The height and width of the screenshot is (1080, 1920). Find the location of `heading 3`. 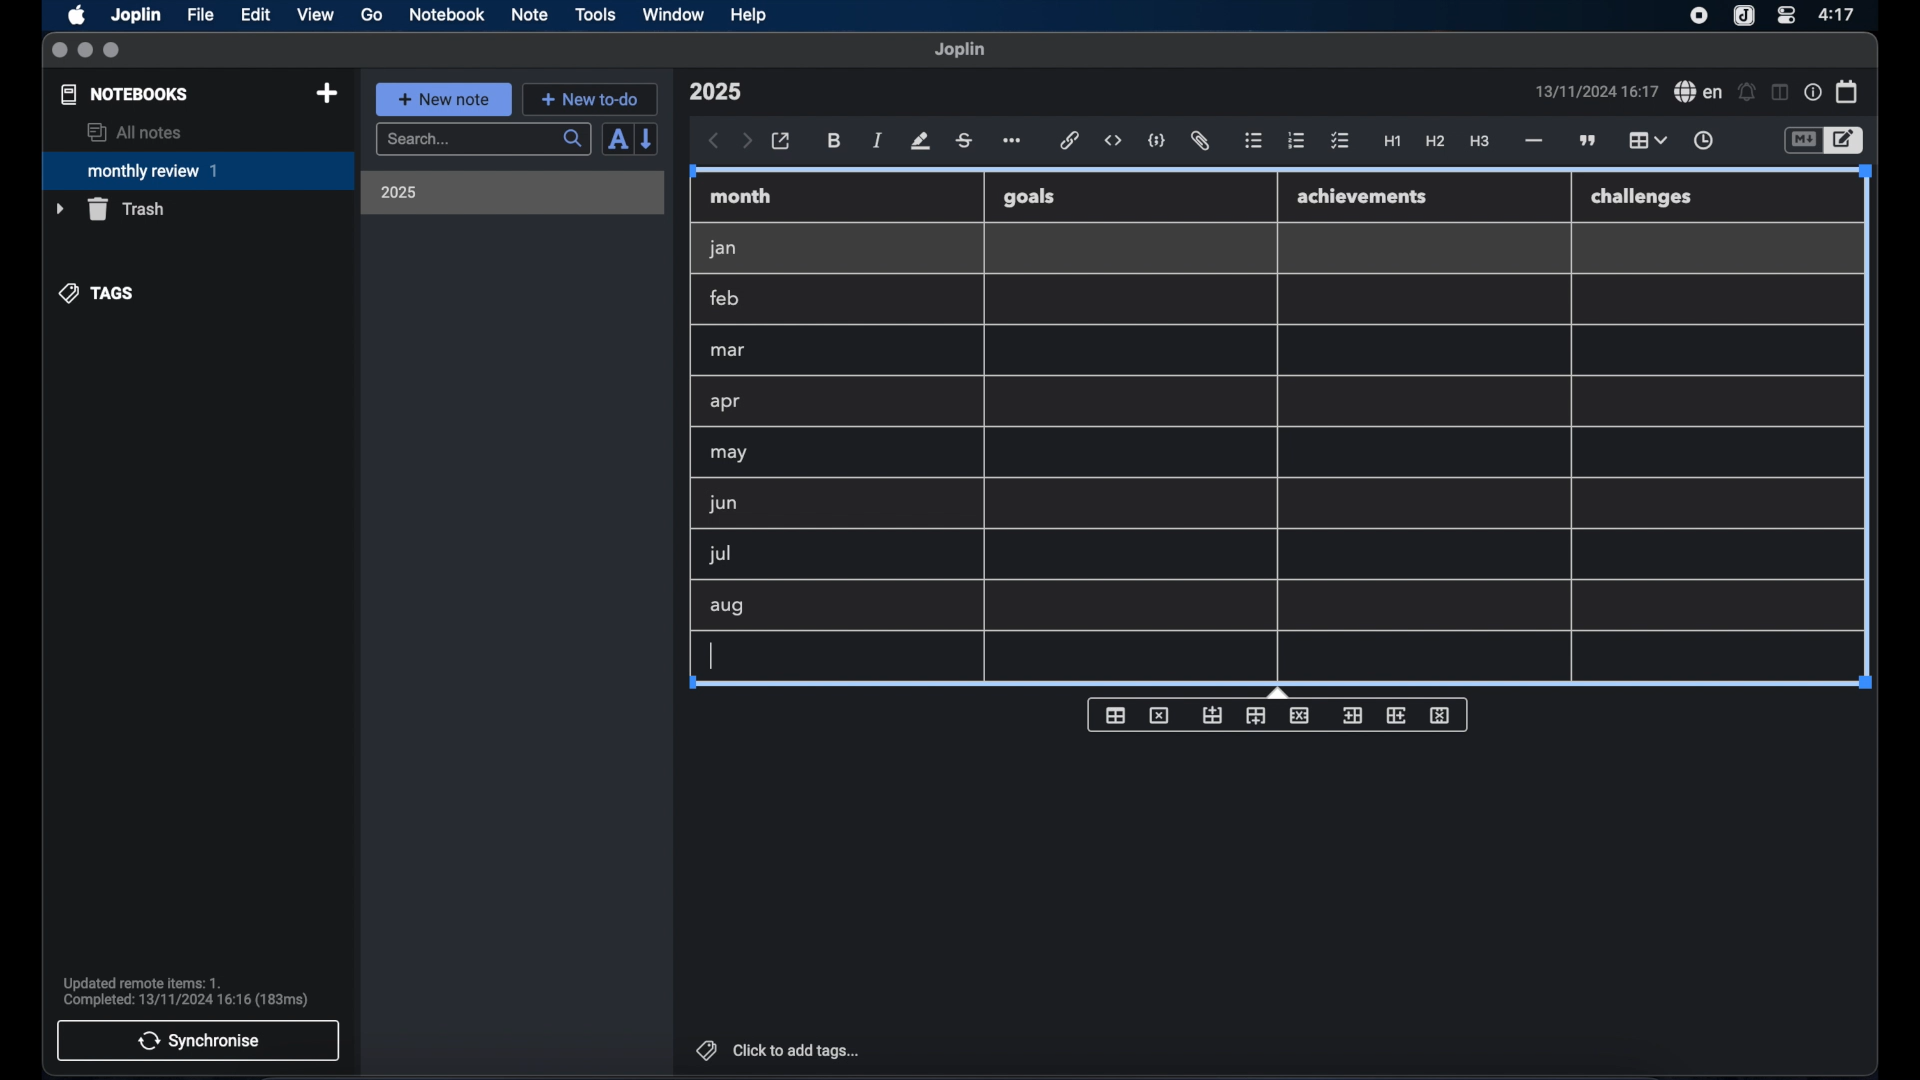

heading 3 is located at coordinates (1479, 142).